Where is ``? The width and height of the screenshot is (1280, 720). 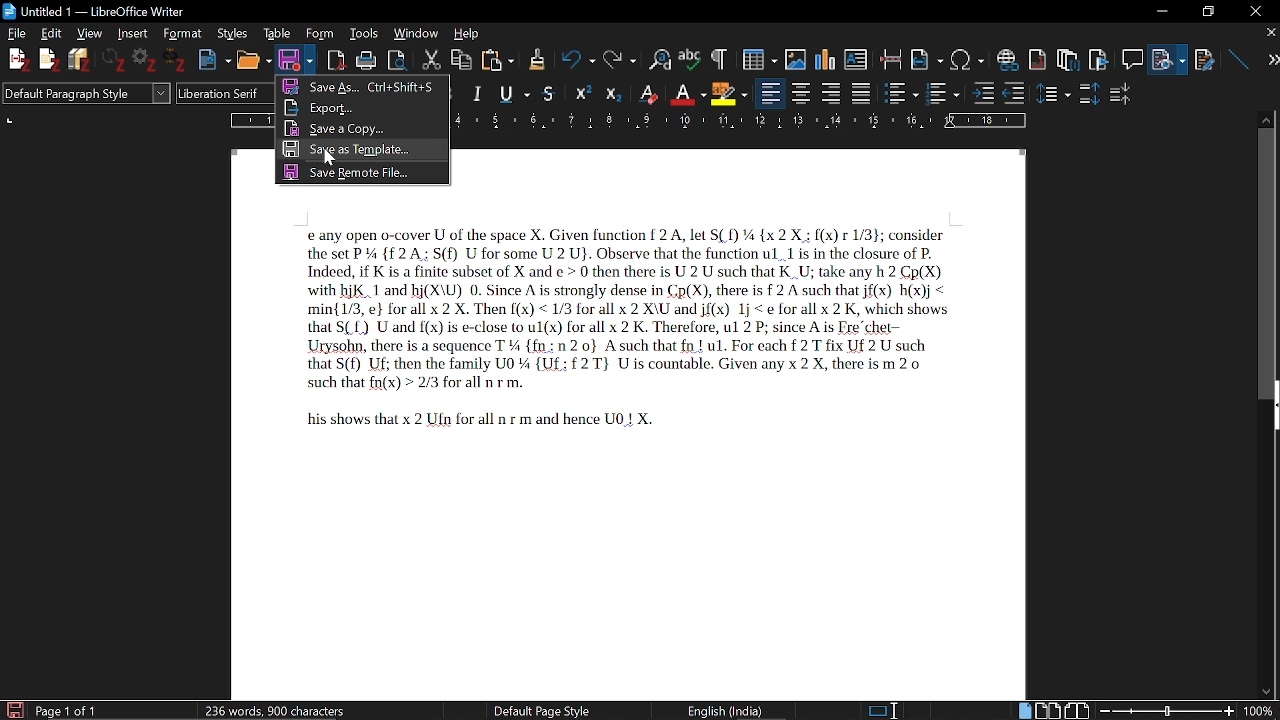
 is located at coordinates (717, 58).